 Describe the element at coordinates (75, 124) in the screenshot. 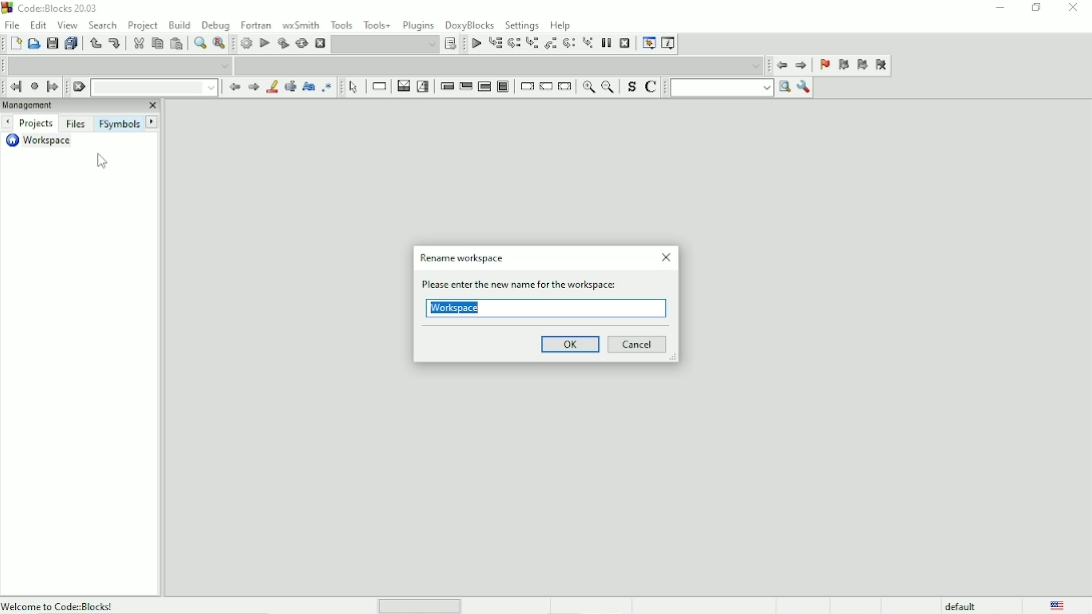

I see `Files` at that location.